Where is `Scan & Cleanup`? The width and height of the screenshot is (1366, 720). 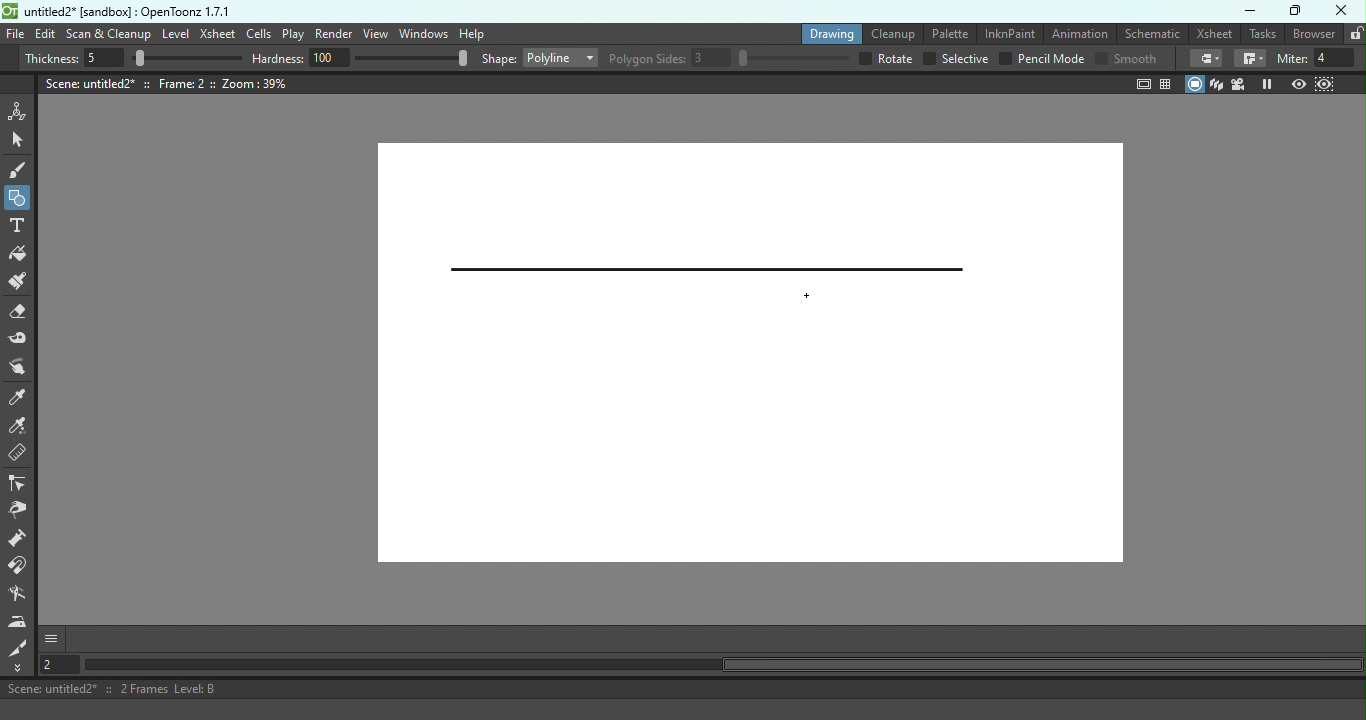 Scan & Cleanup is located at coordinates (108, 34).